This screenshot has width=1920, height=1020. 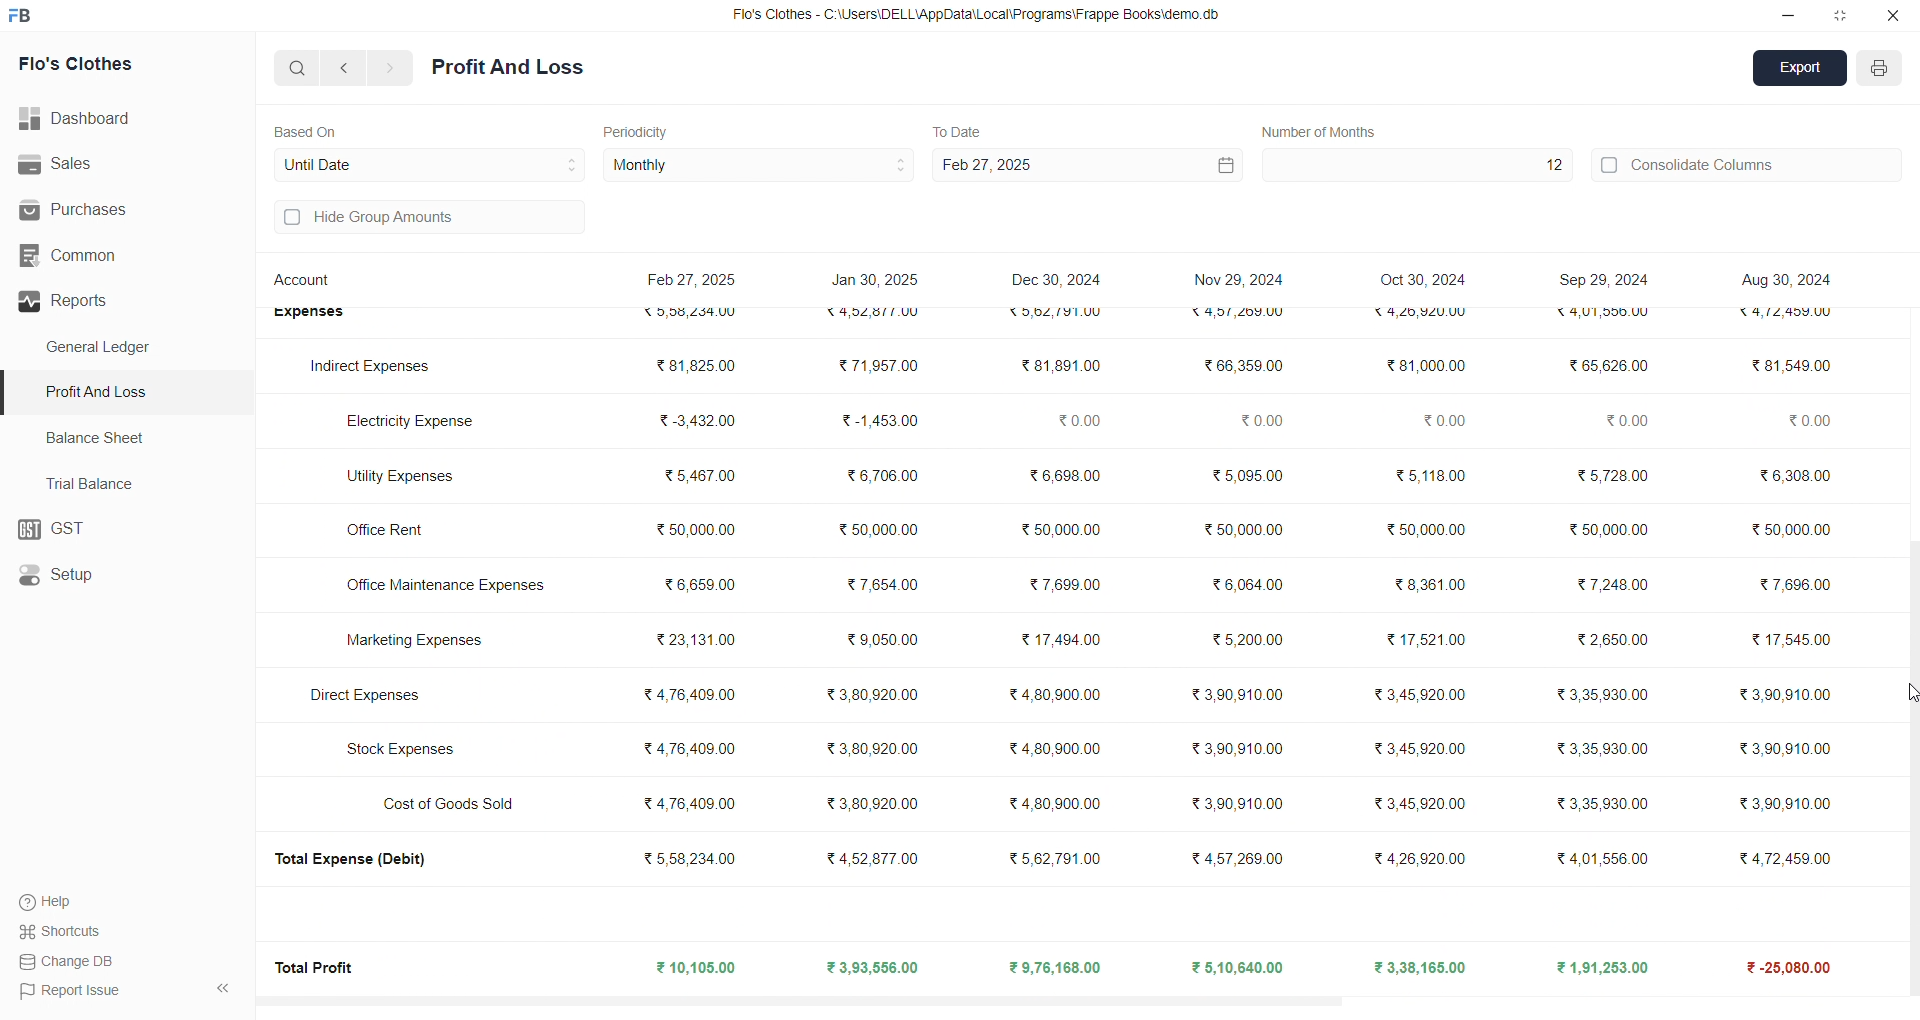 I want to click on navigate backward, so click(x=347, y=67).